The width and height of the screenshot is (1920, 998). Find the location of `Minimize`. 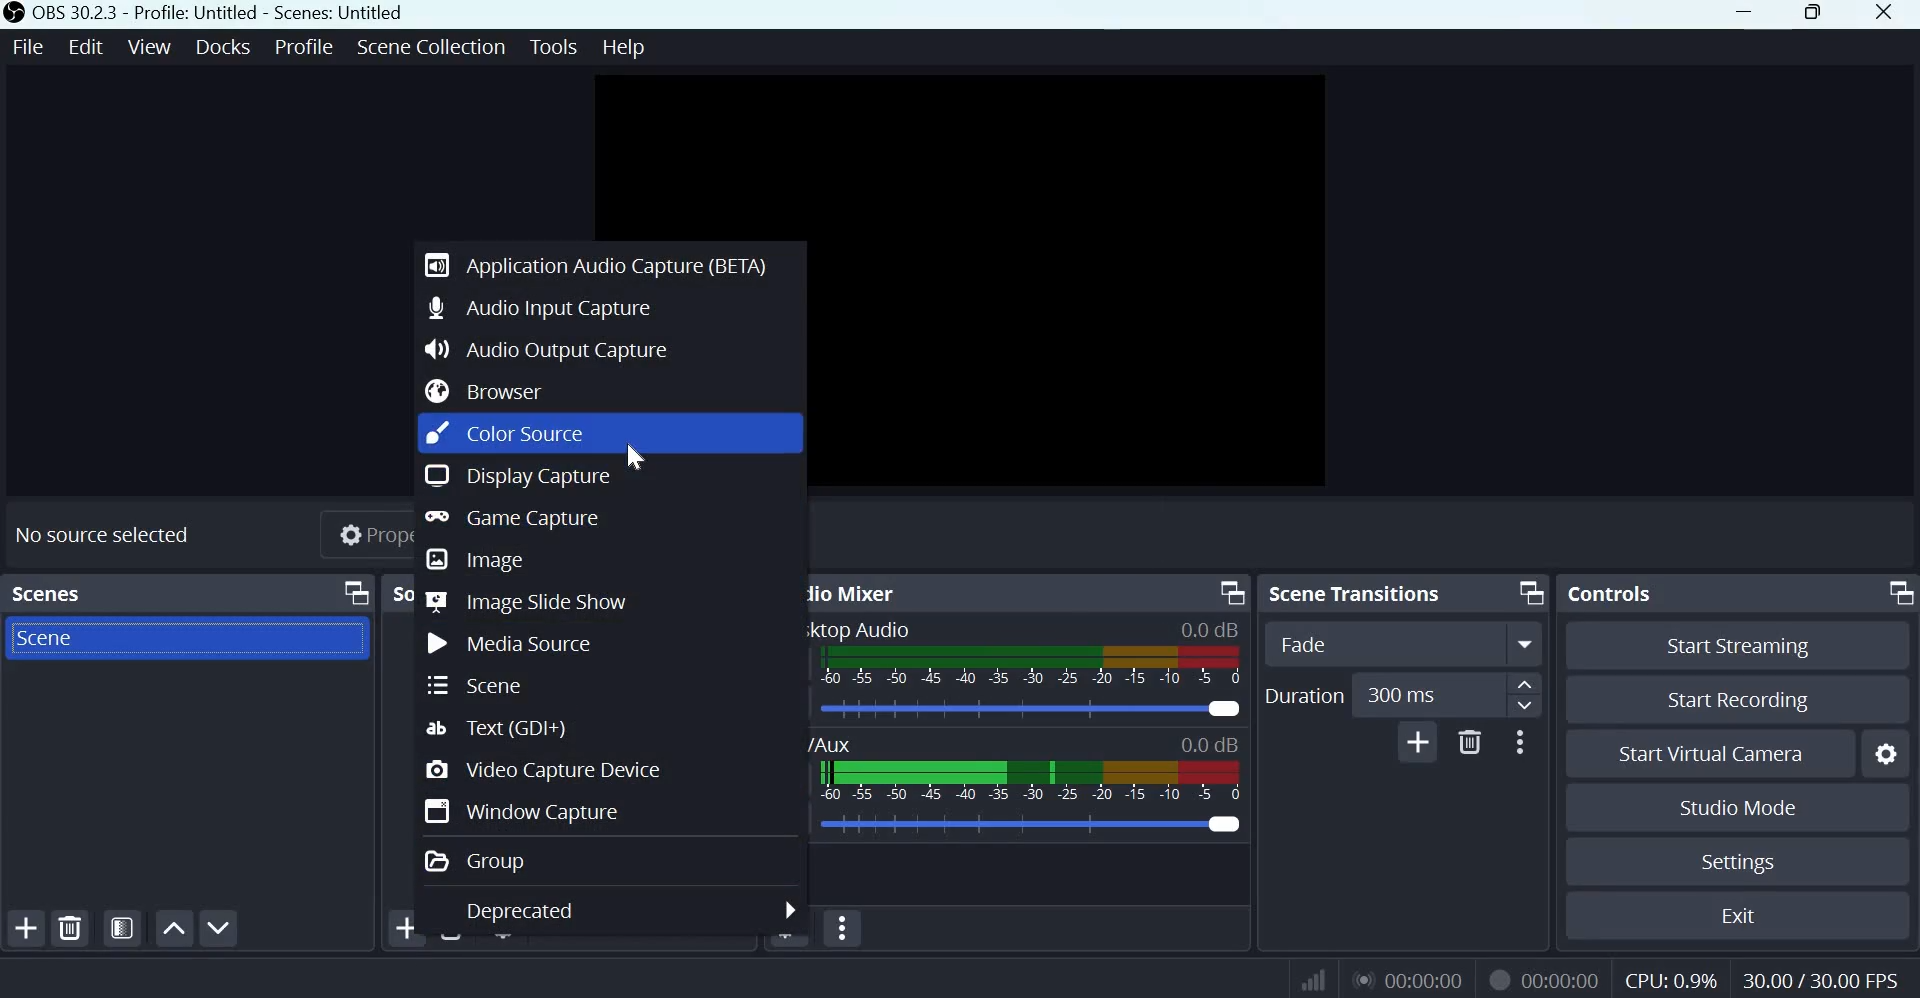

Minimize is located at coordinates (1744, 16).